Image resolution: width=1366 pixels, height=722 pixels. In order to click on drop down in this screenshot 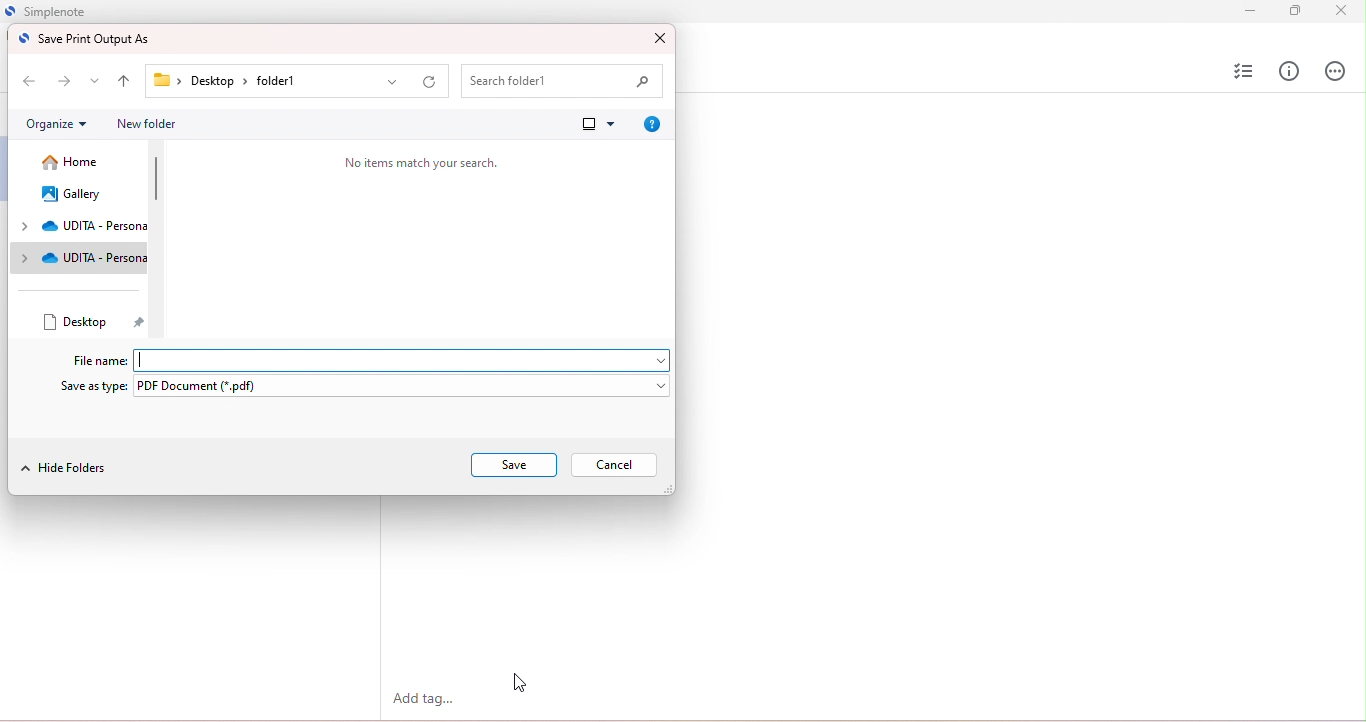, I will do `click(394, 83)`.